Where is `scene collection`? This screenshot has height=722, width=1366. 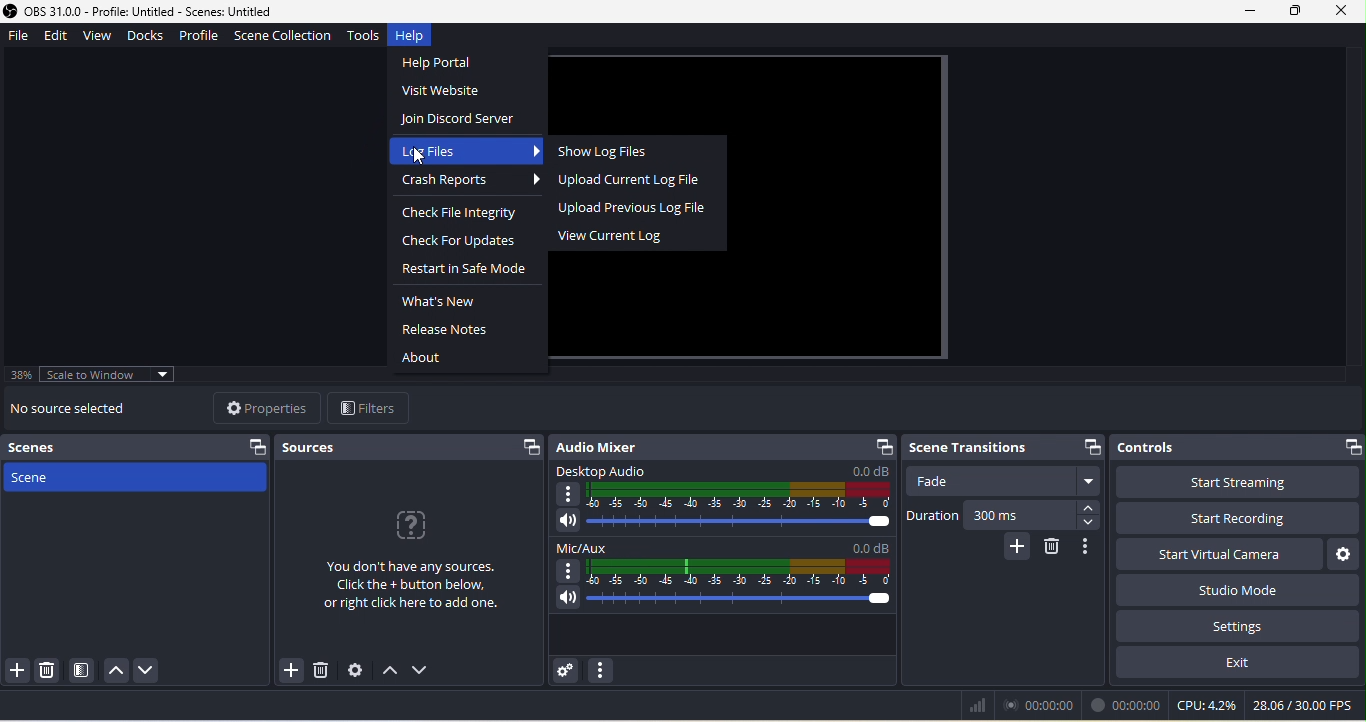 scene collection is located at coordinates (283, 38).